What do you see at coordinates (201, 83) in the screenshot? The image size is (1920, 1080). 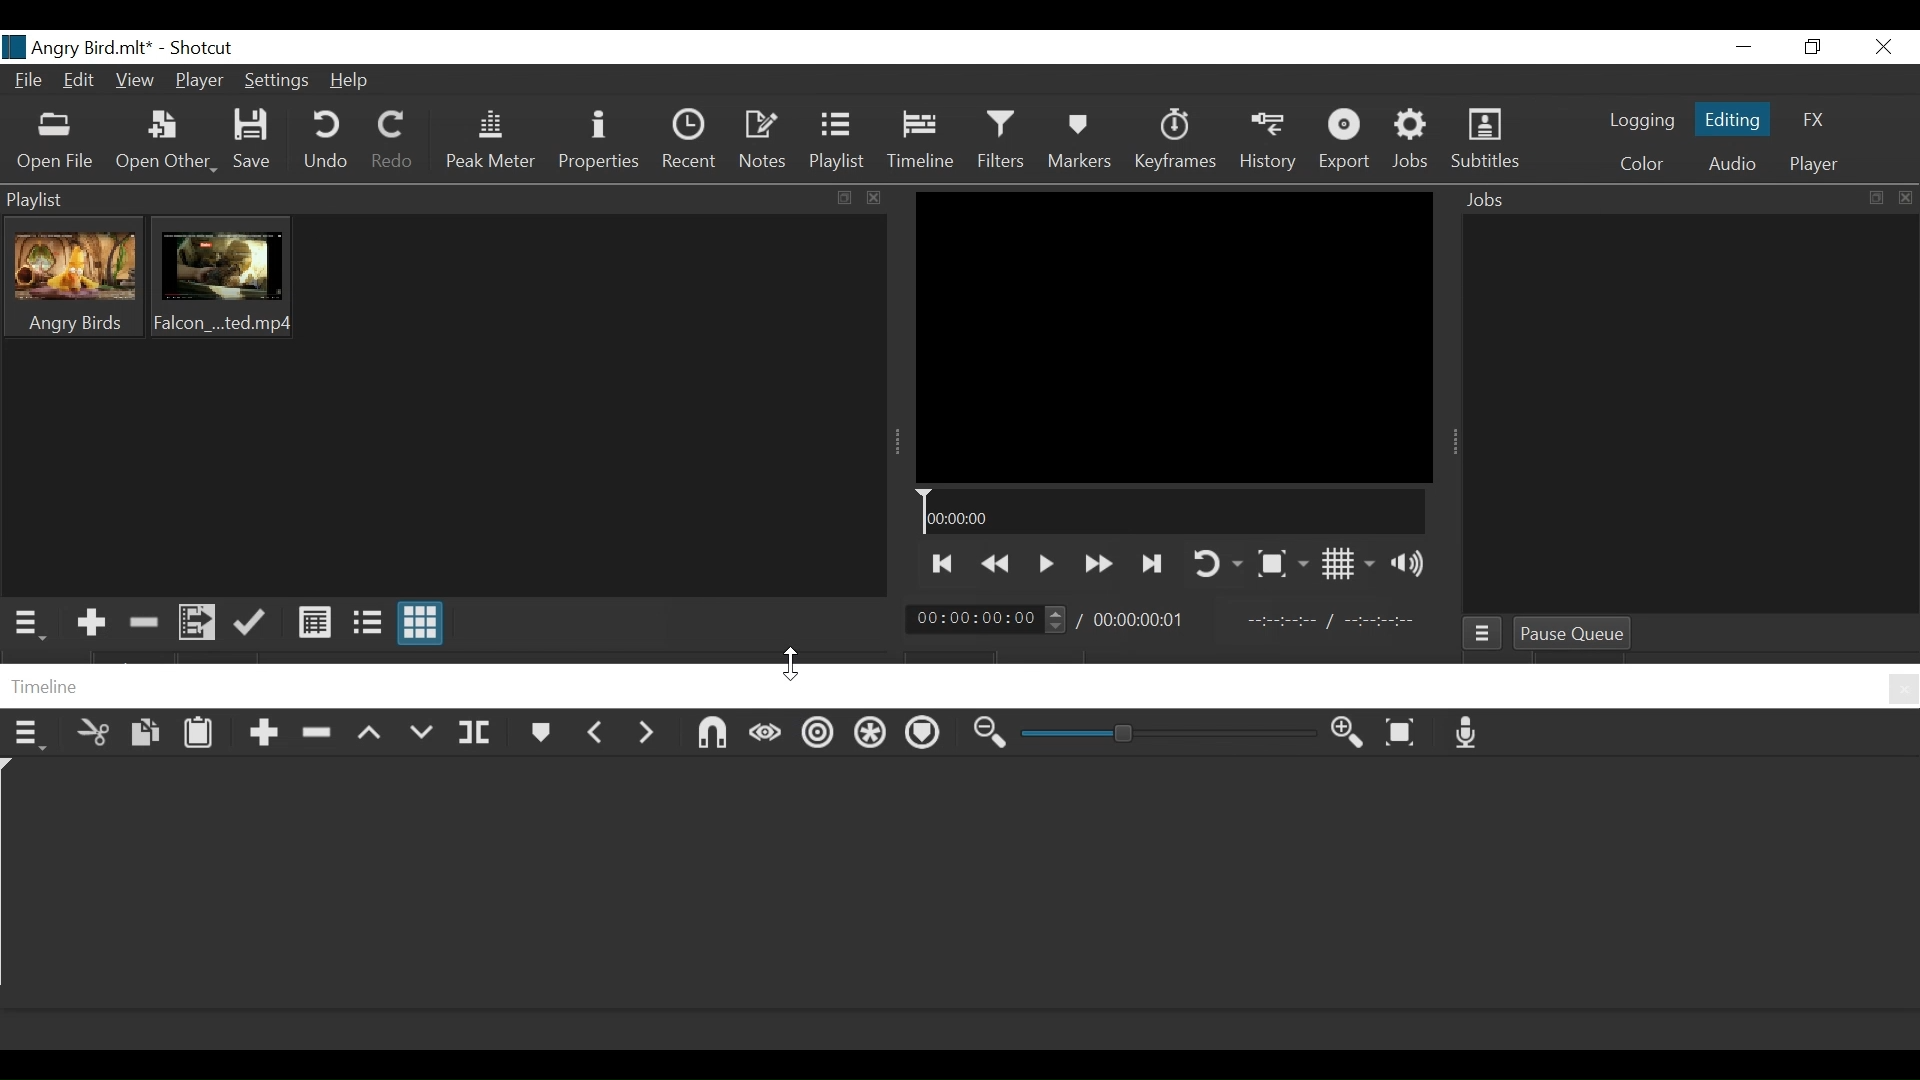 I see `Player` at bounding box center [201, 83].